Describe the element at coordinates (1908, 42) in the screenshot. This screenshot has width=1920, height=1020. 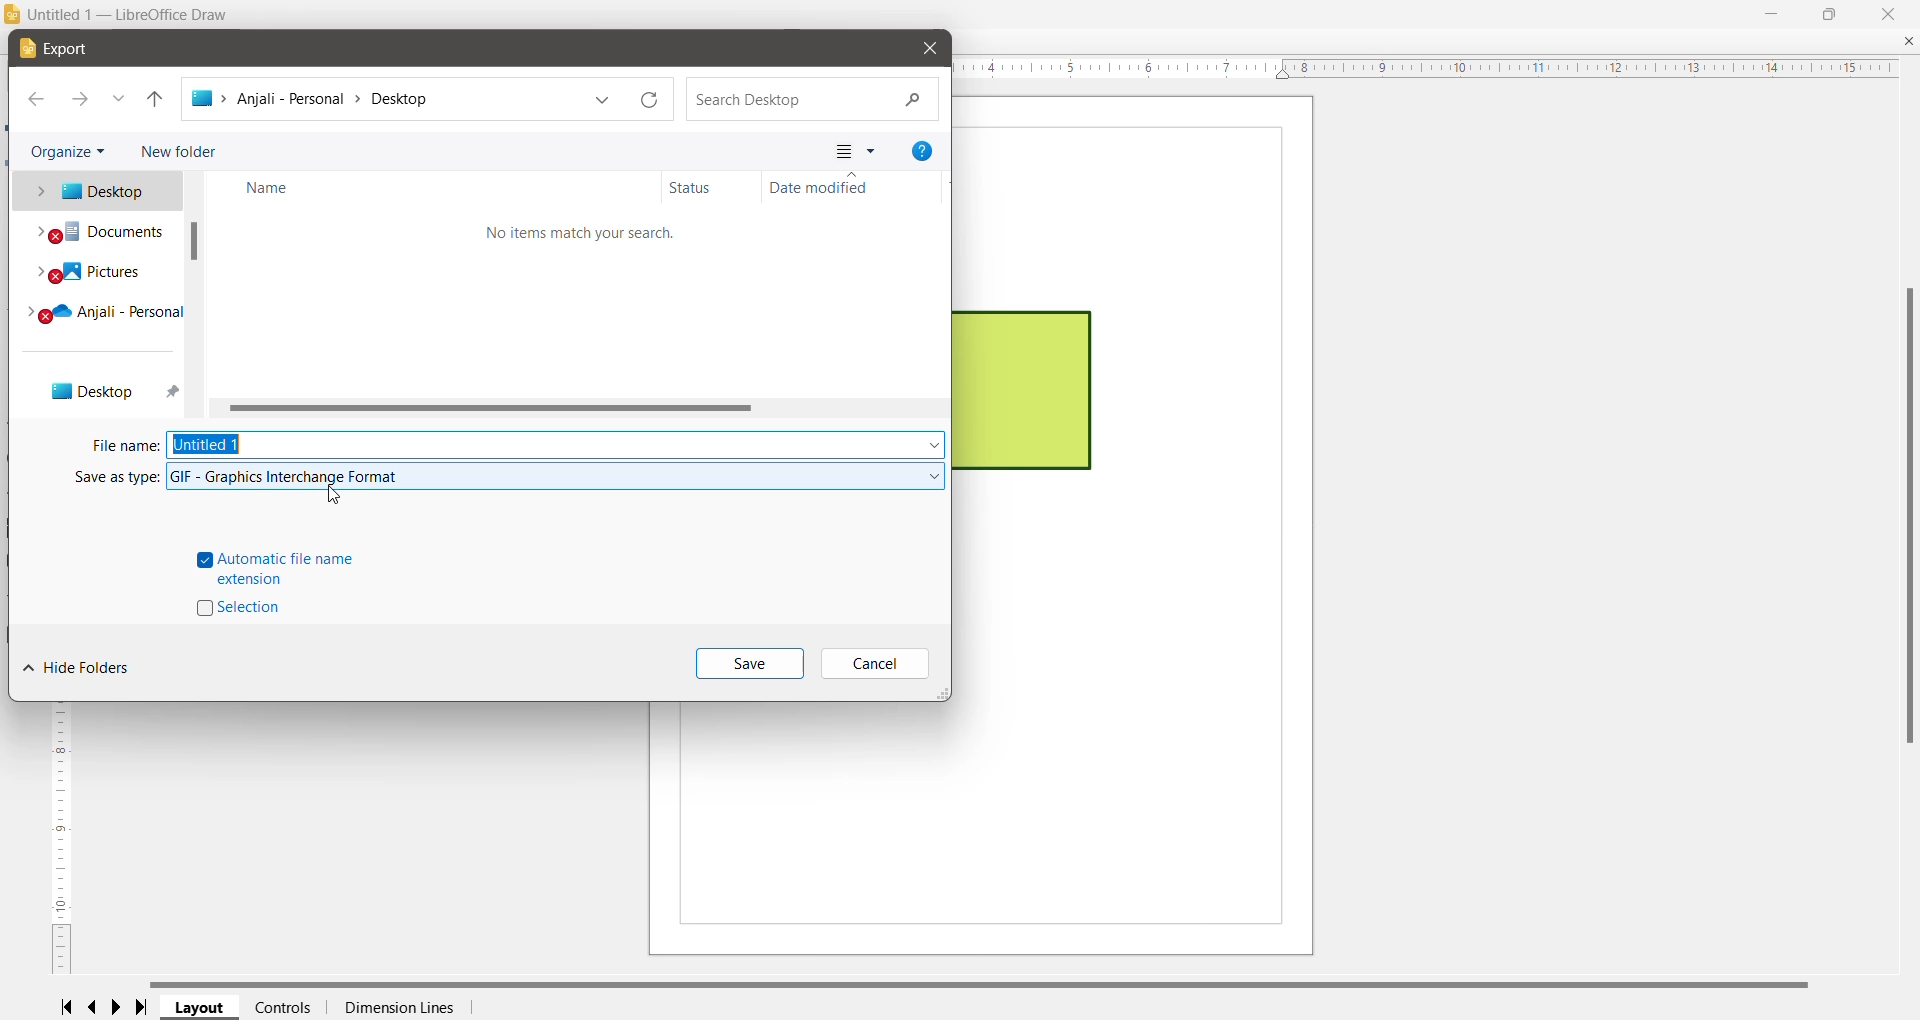
I see `Close Document` at that location.